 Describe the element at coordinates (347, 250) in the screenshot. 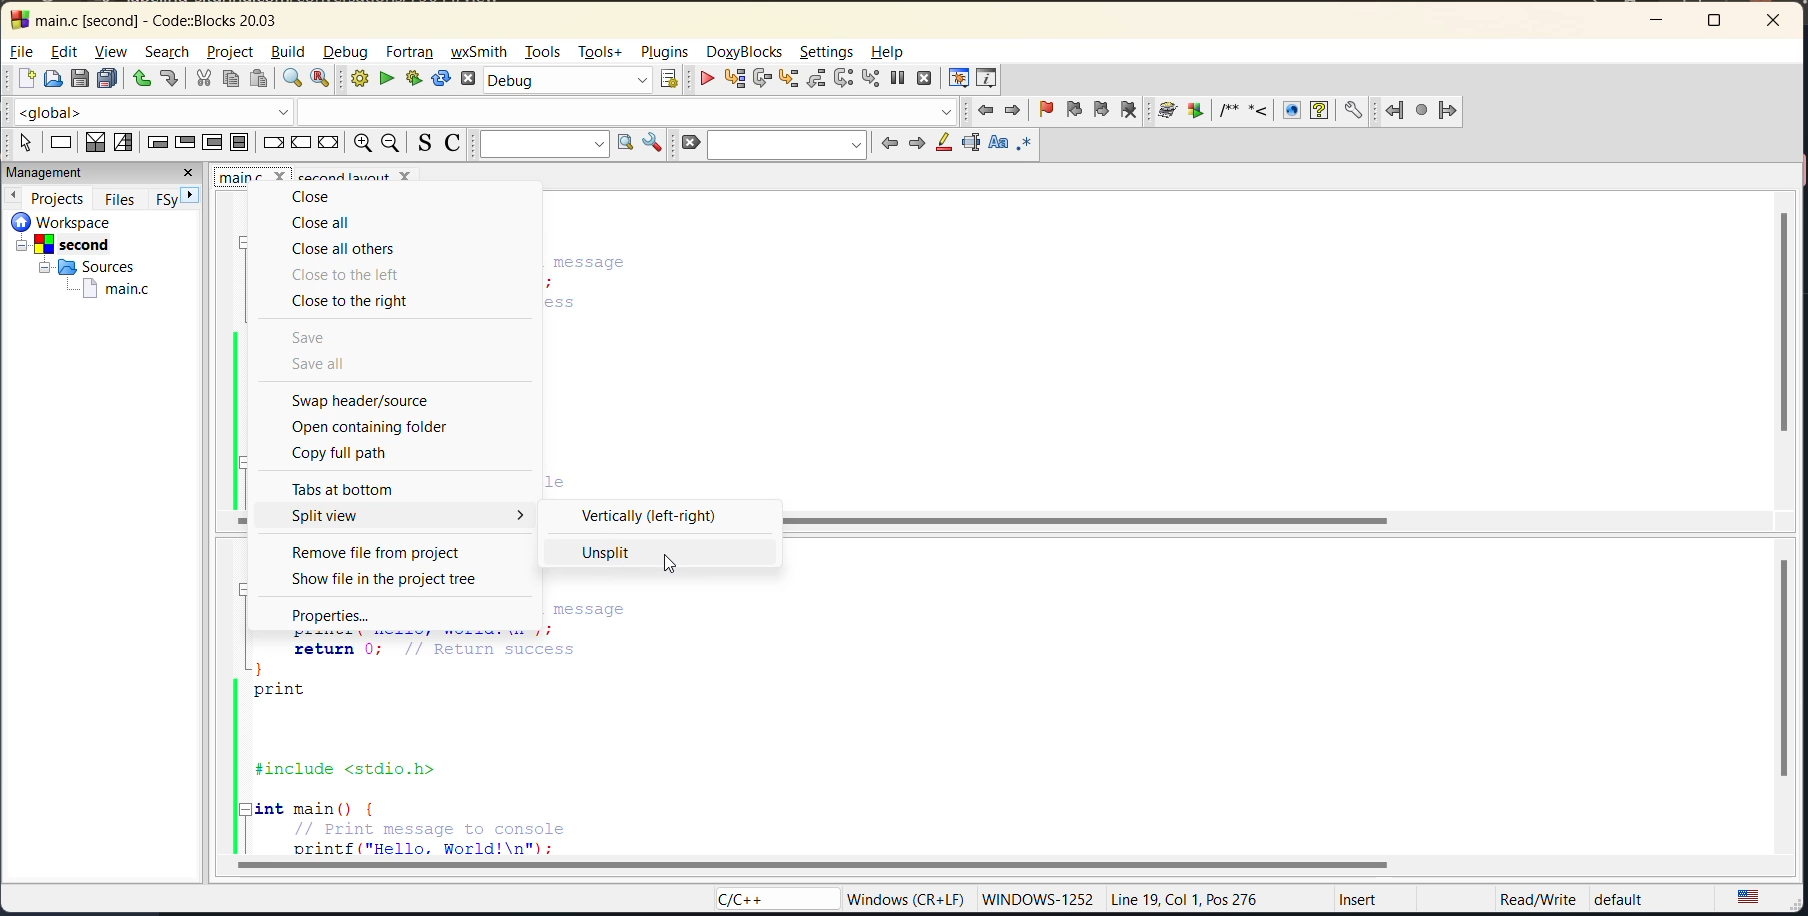

I see `close all others` at that location.